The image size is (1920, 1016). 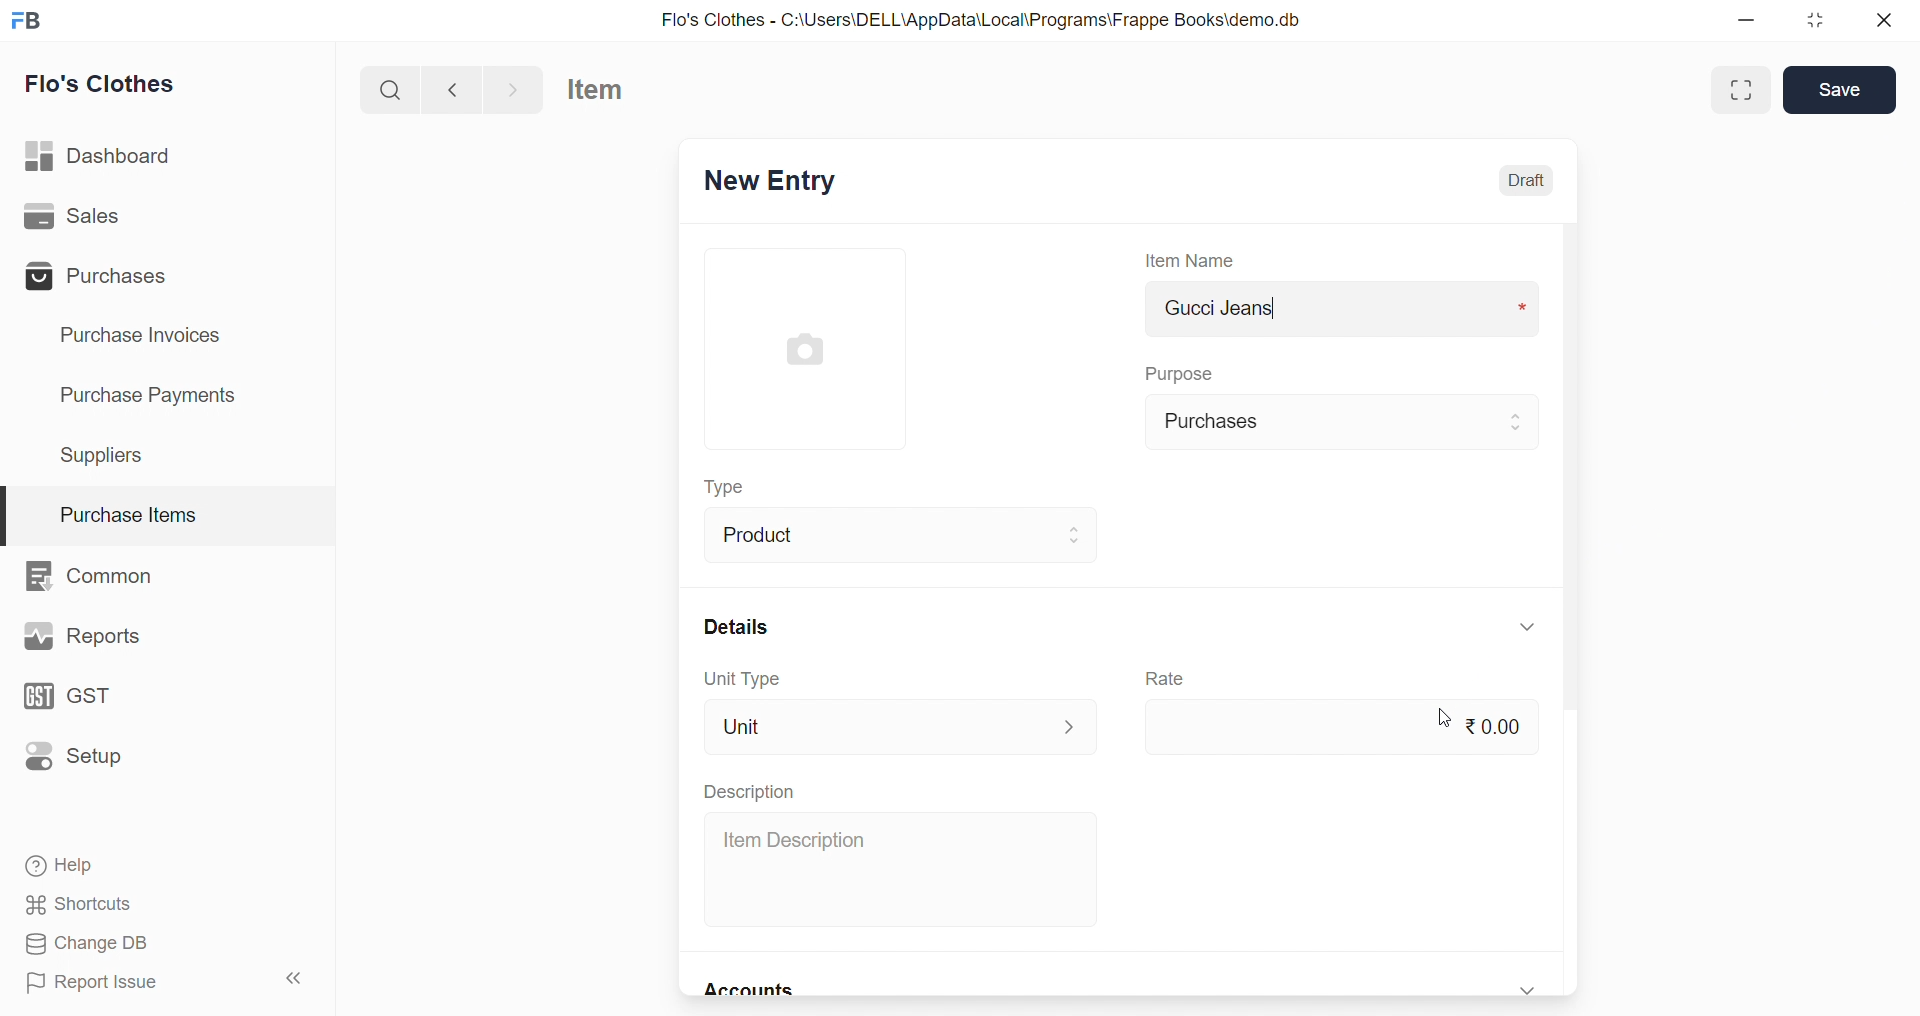 What do you see at coordinates (1168, 679) in the screenshot?
I see `Rate` at bounding box center [1168, 679].